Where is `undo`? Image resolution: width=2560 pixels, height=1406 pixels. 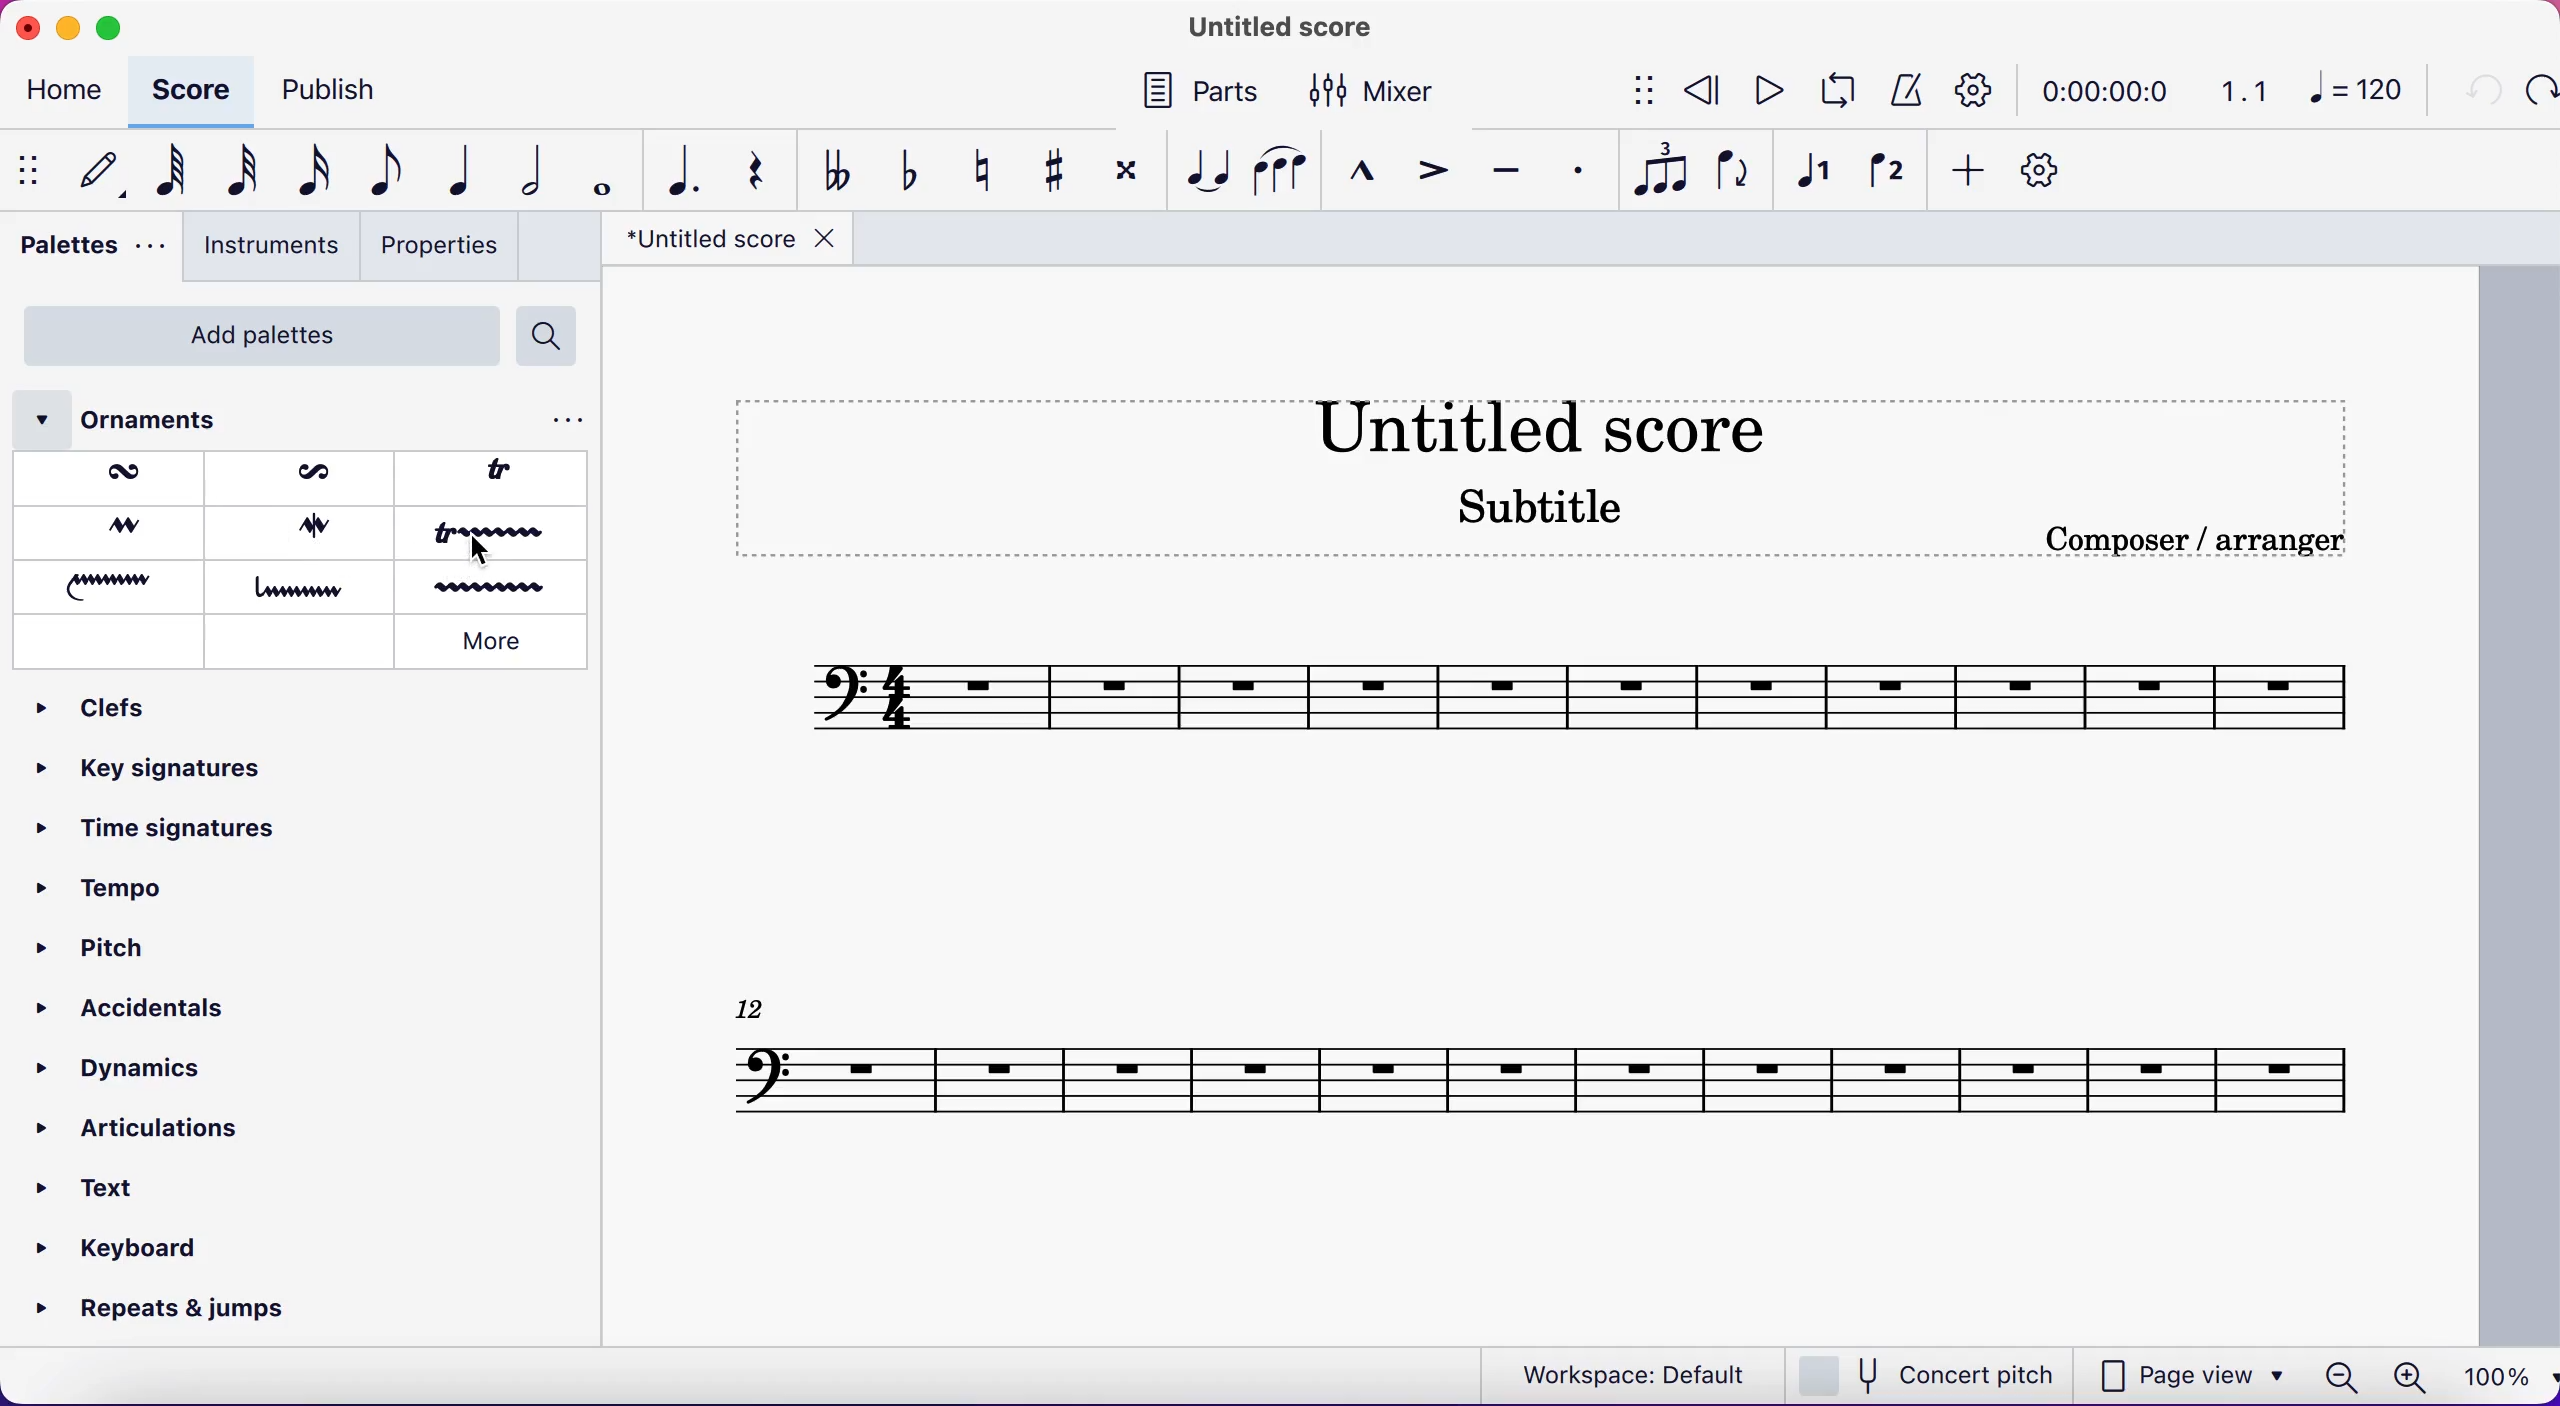
undo is located at coordinates (2478, 93).